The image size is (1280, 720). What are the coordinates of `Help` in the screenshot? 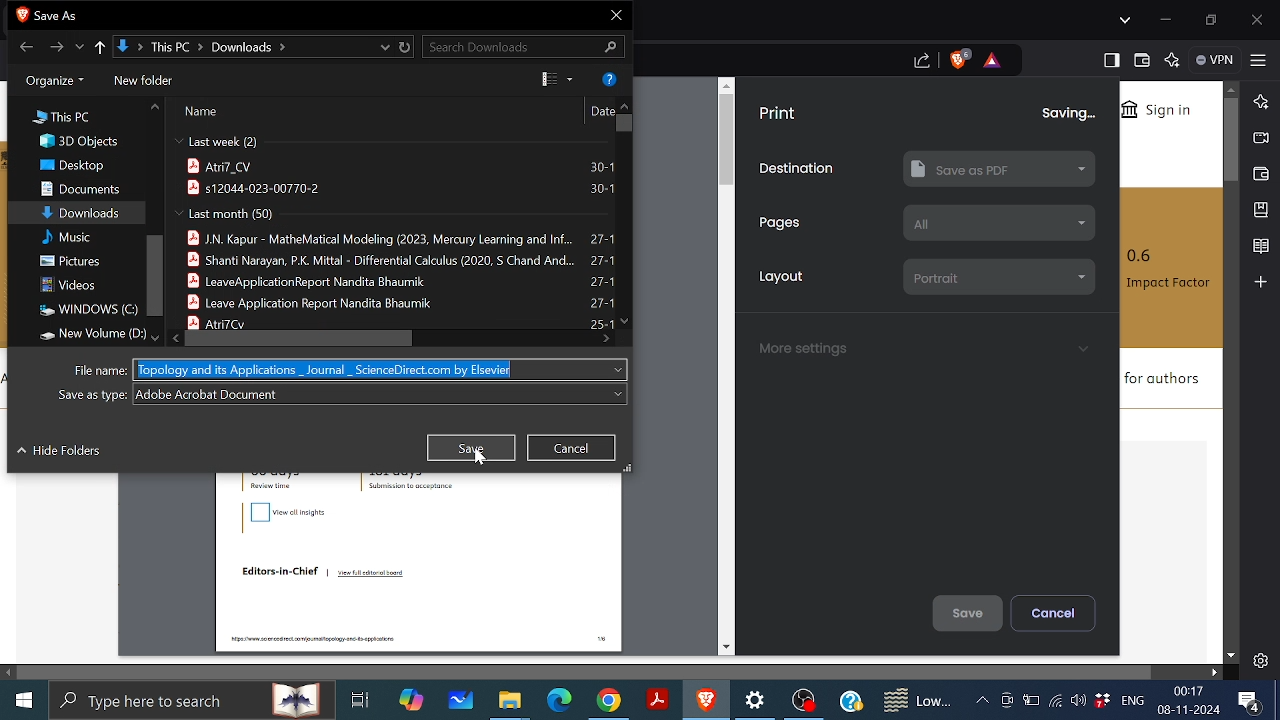 It's located at (850, 700).